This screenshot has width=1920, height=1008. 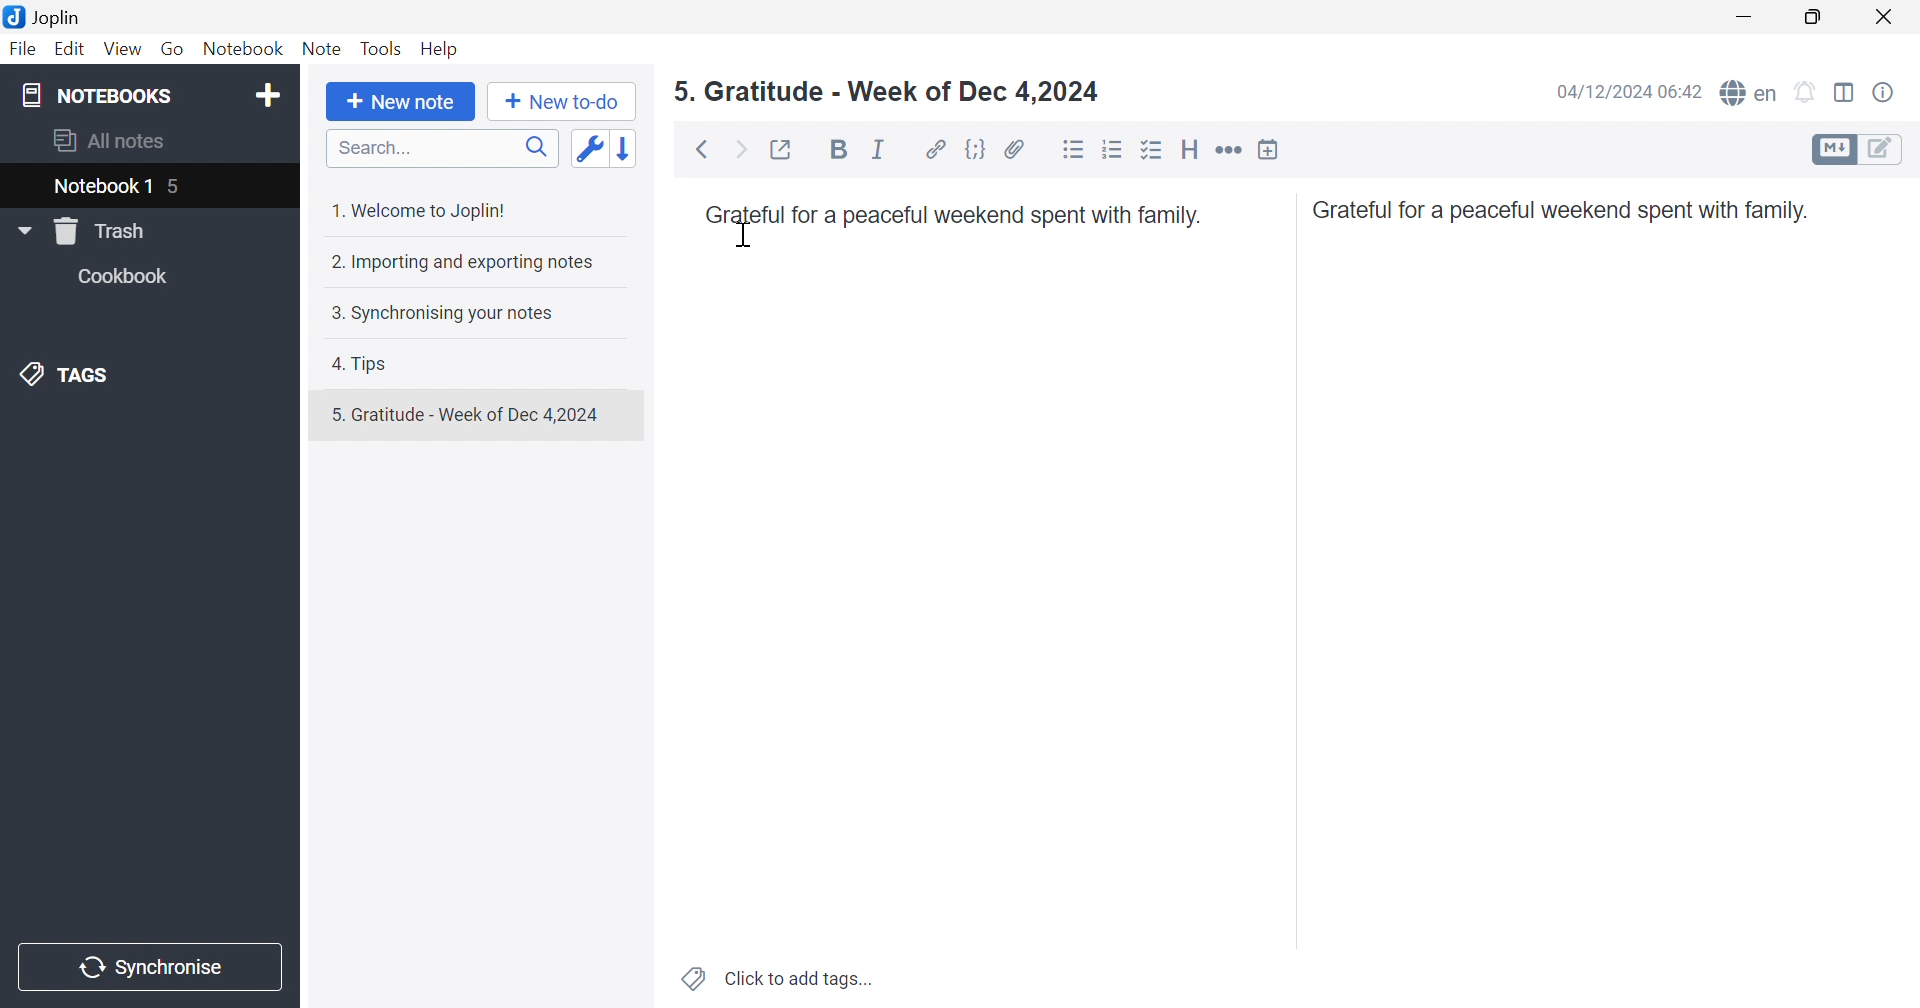 What do you see at coordinates (49, 19) in the screenshot?
I see `Joplin` at bounding box center [49, 19].